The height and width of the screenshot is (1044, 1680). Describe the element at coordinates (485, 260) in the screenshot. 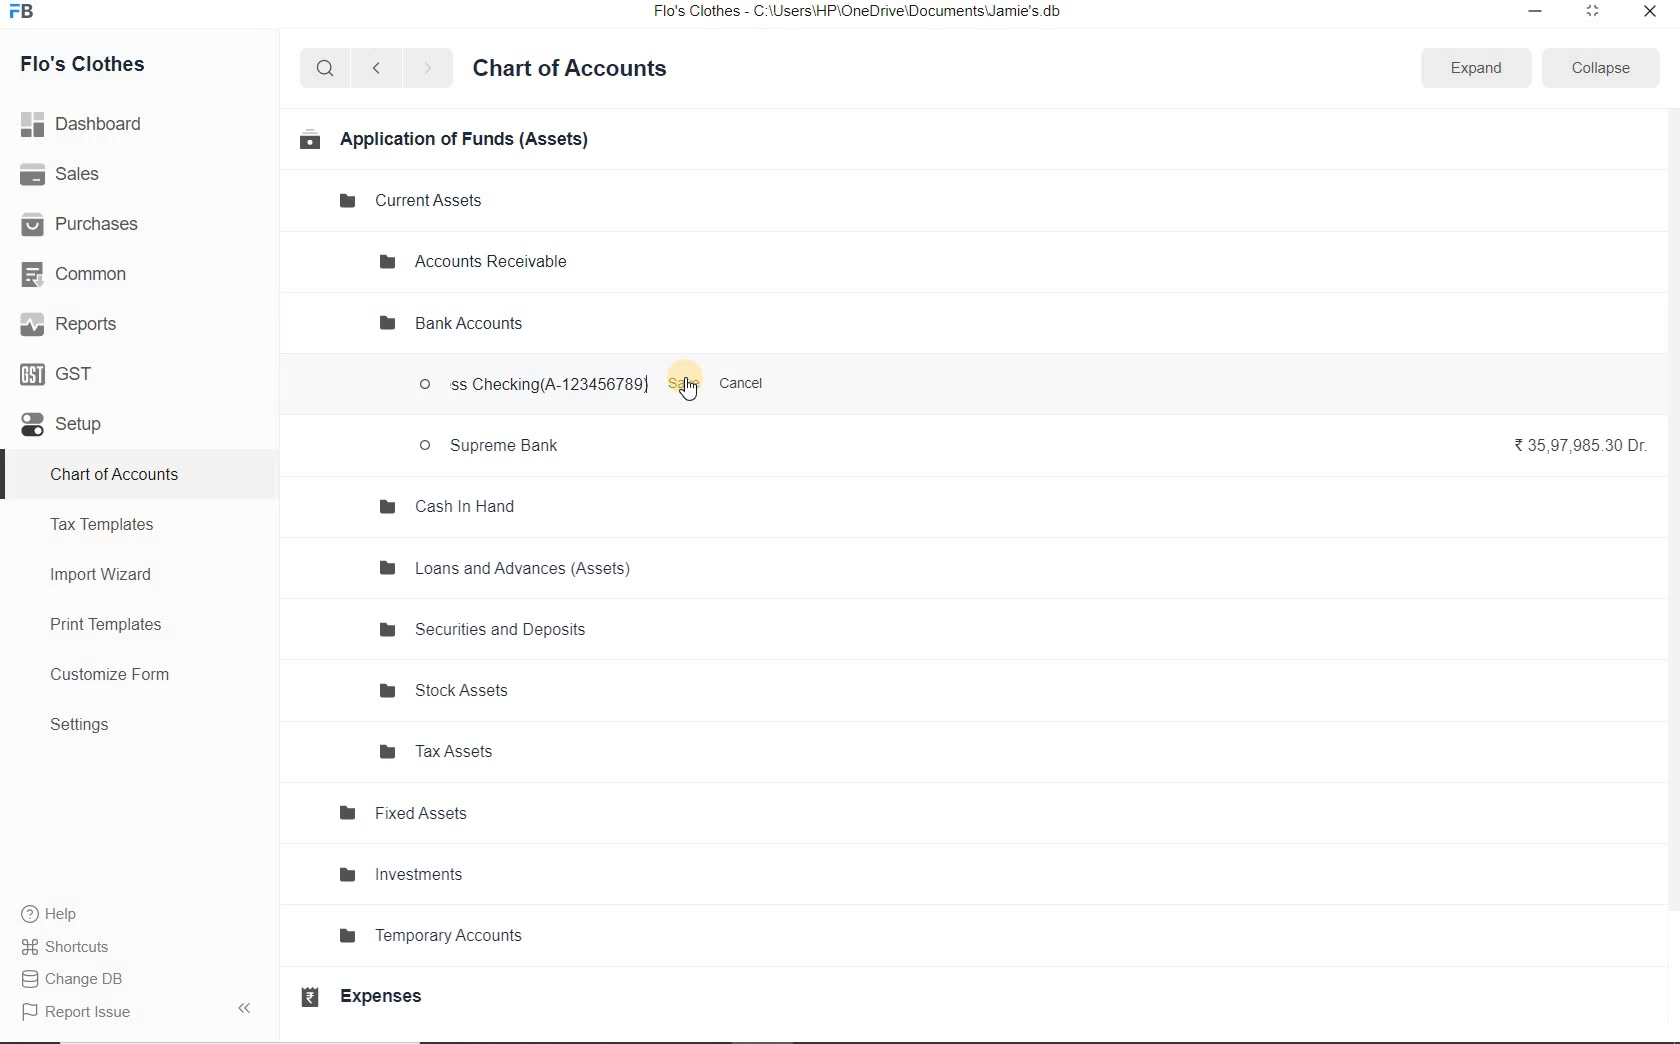

I see `Accounts Receivable` at that location.